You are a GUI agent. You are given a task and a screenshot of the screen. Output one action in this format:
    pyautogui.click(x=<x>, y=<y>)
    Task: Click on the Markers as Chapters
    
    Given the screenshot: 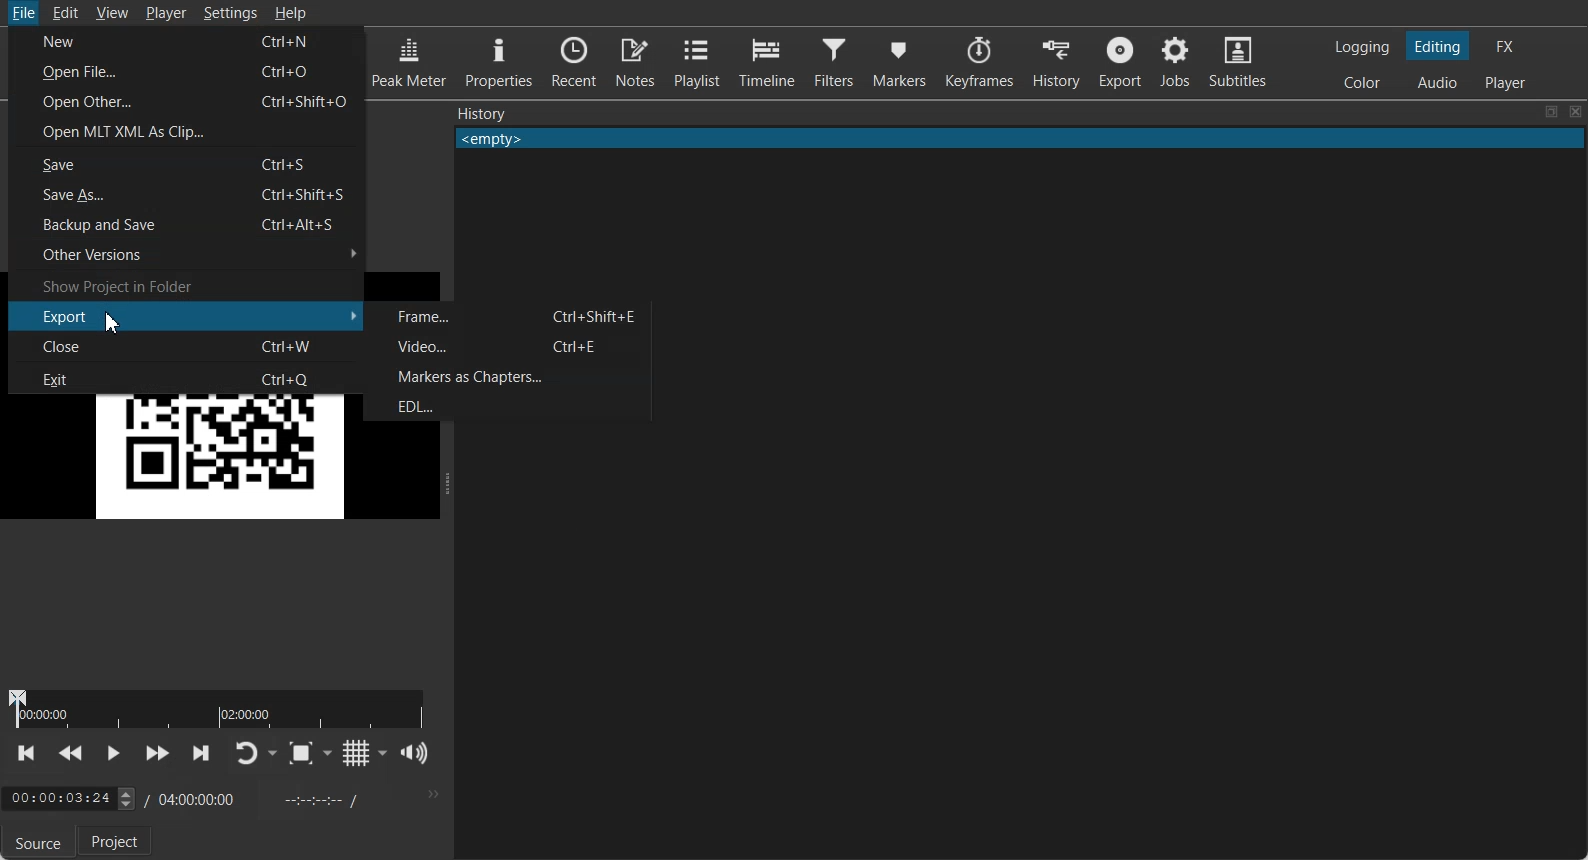 What is the action you would take?
    pyautogui.click(x=511, y=376)
    